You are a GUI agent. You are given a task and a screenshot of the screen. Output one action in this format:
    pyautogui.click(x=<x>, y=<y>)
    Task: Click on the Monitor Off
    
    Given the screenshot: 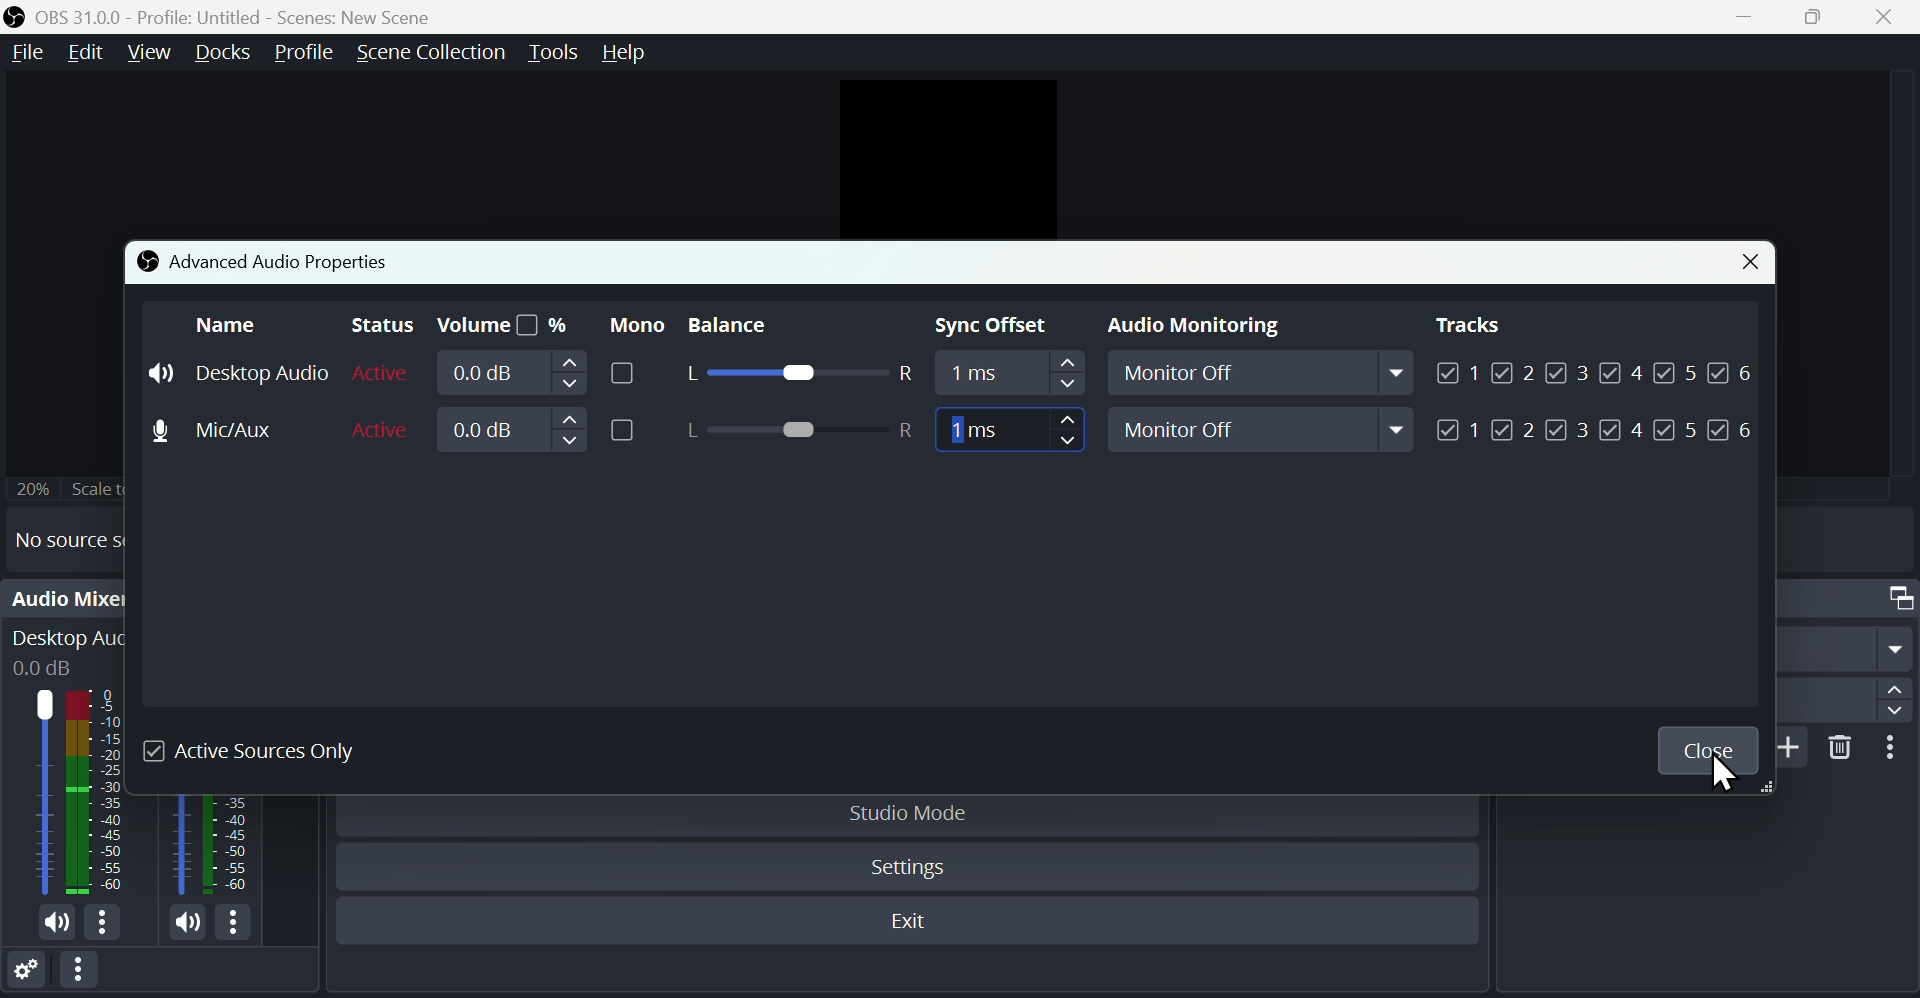 What is the action you would take?
    pyautogui.click(x=1264, y=429)
    